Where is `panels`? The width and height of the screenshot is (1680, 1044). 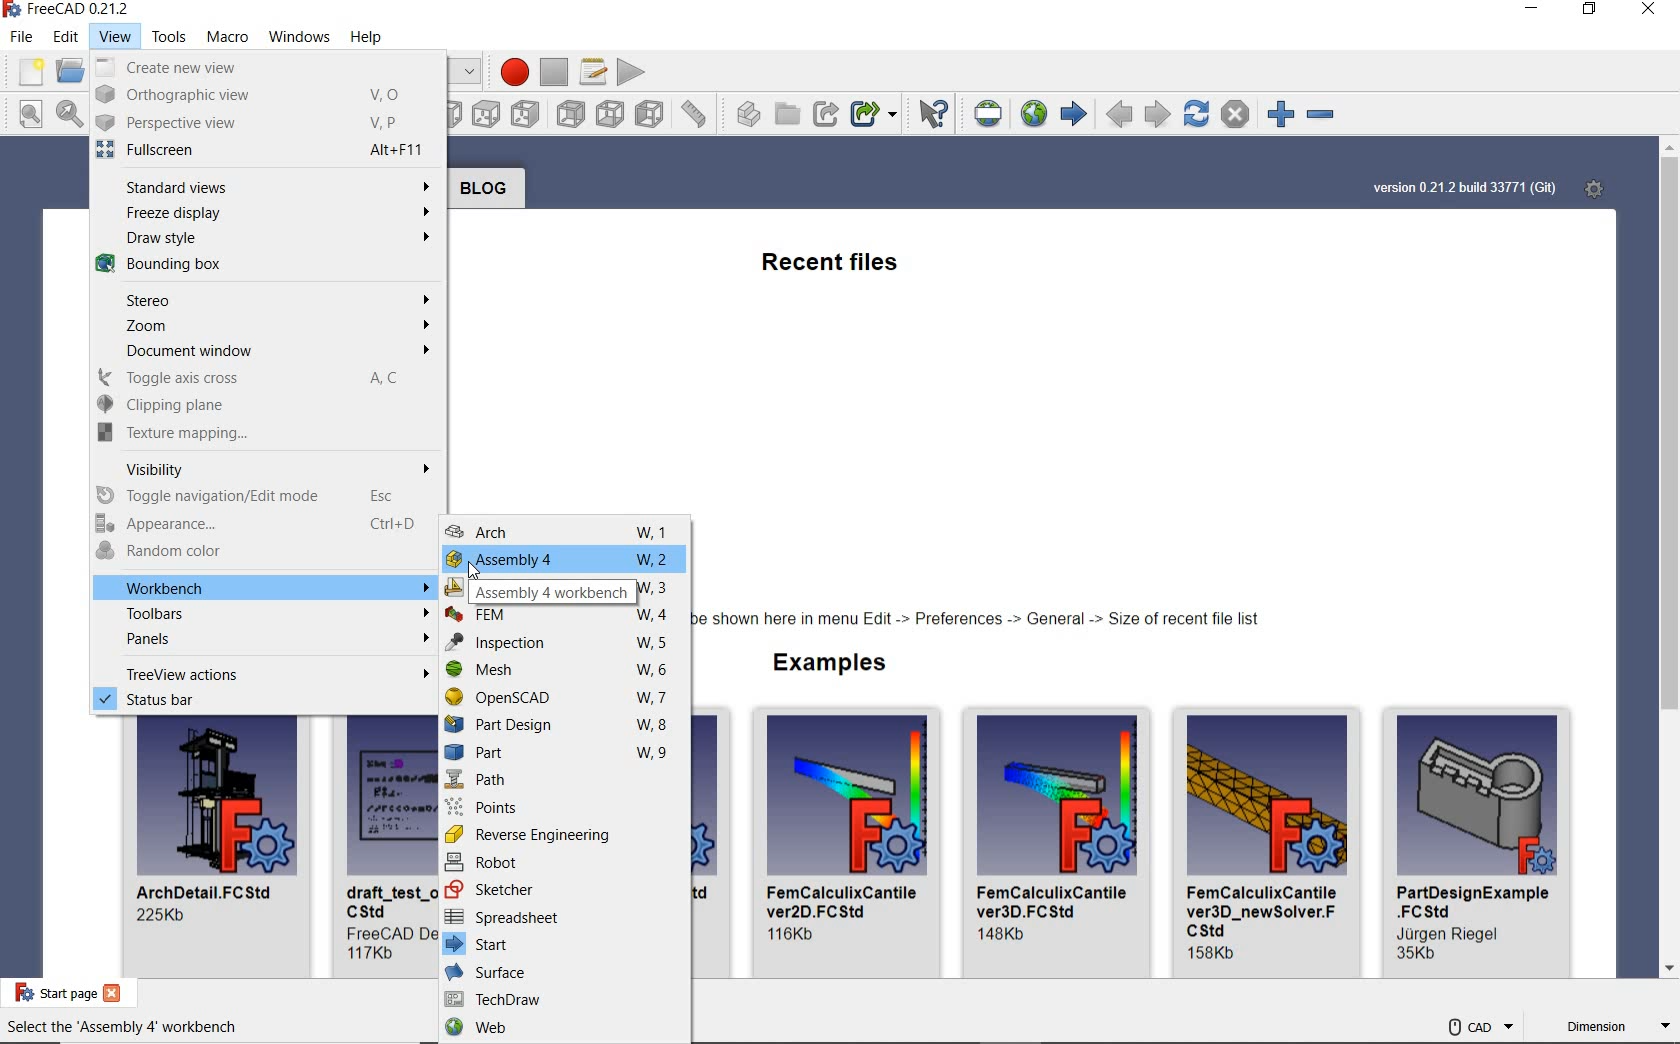 panels is located at coordinates (263, 642).